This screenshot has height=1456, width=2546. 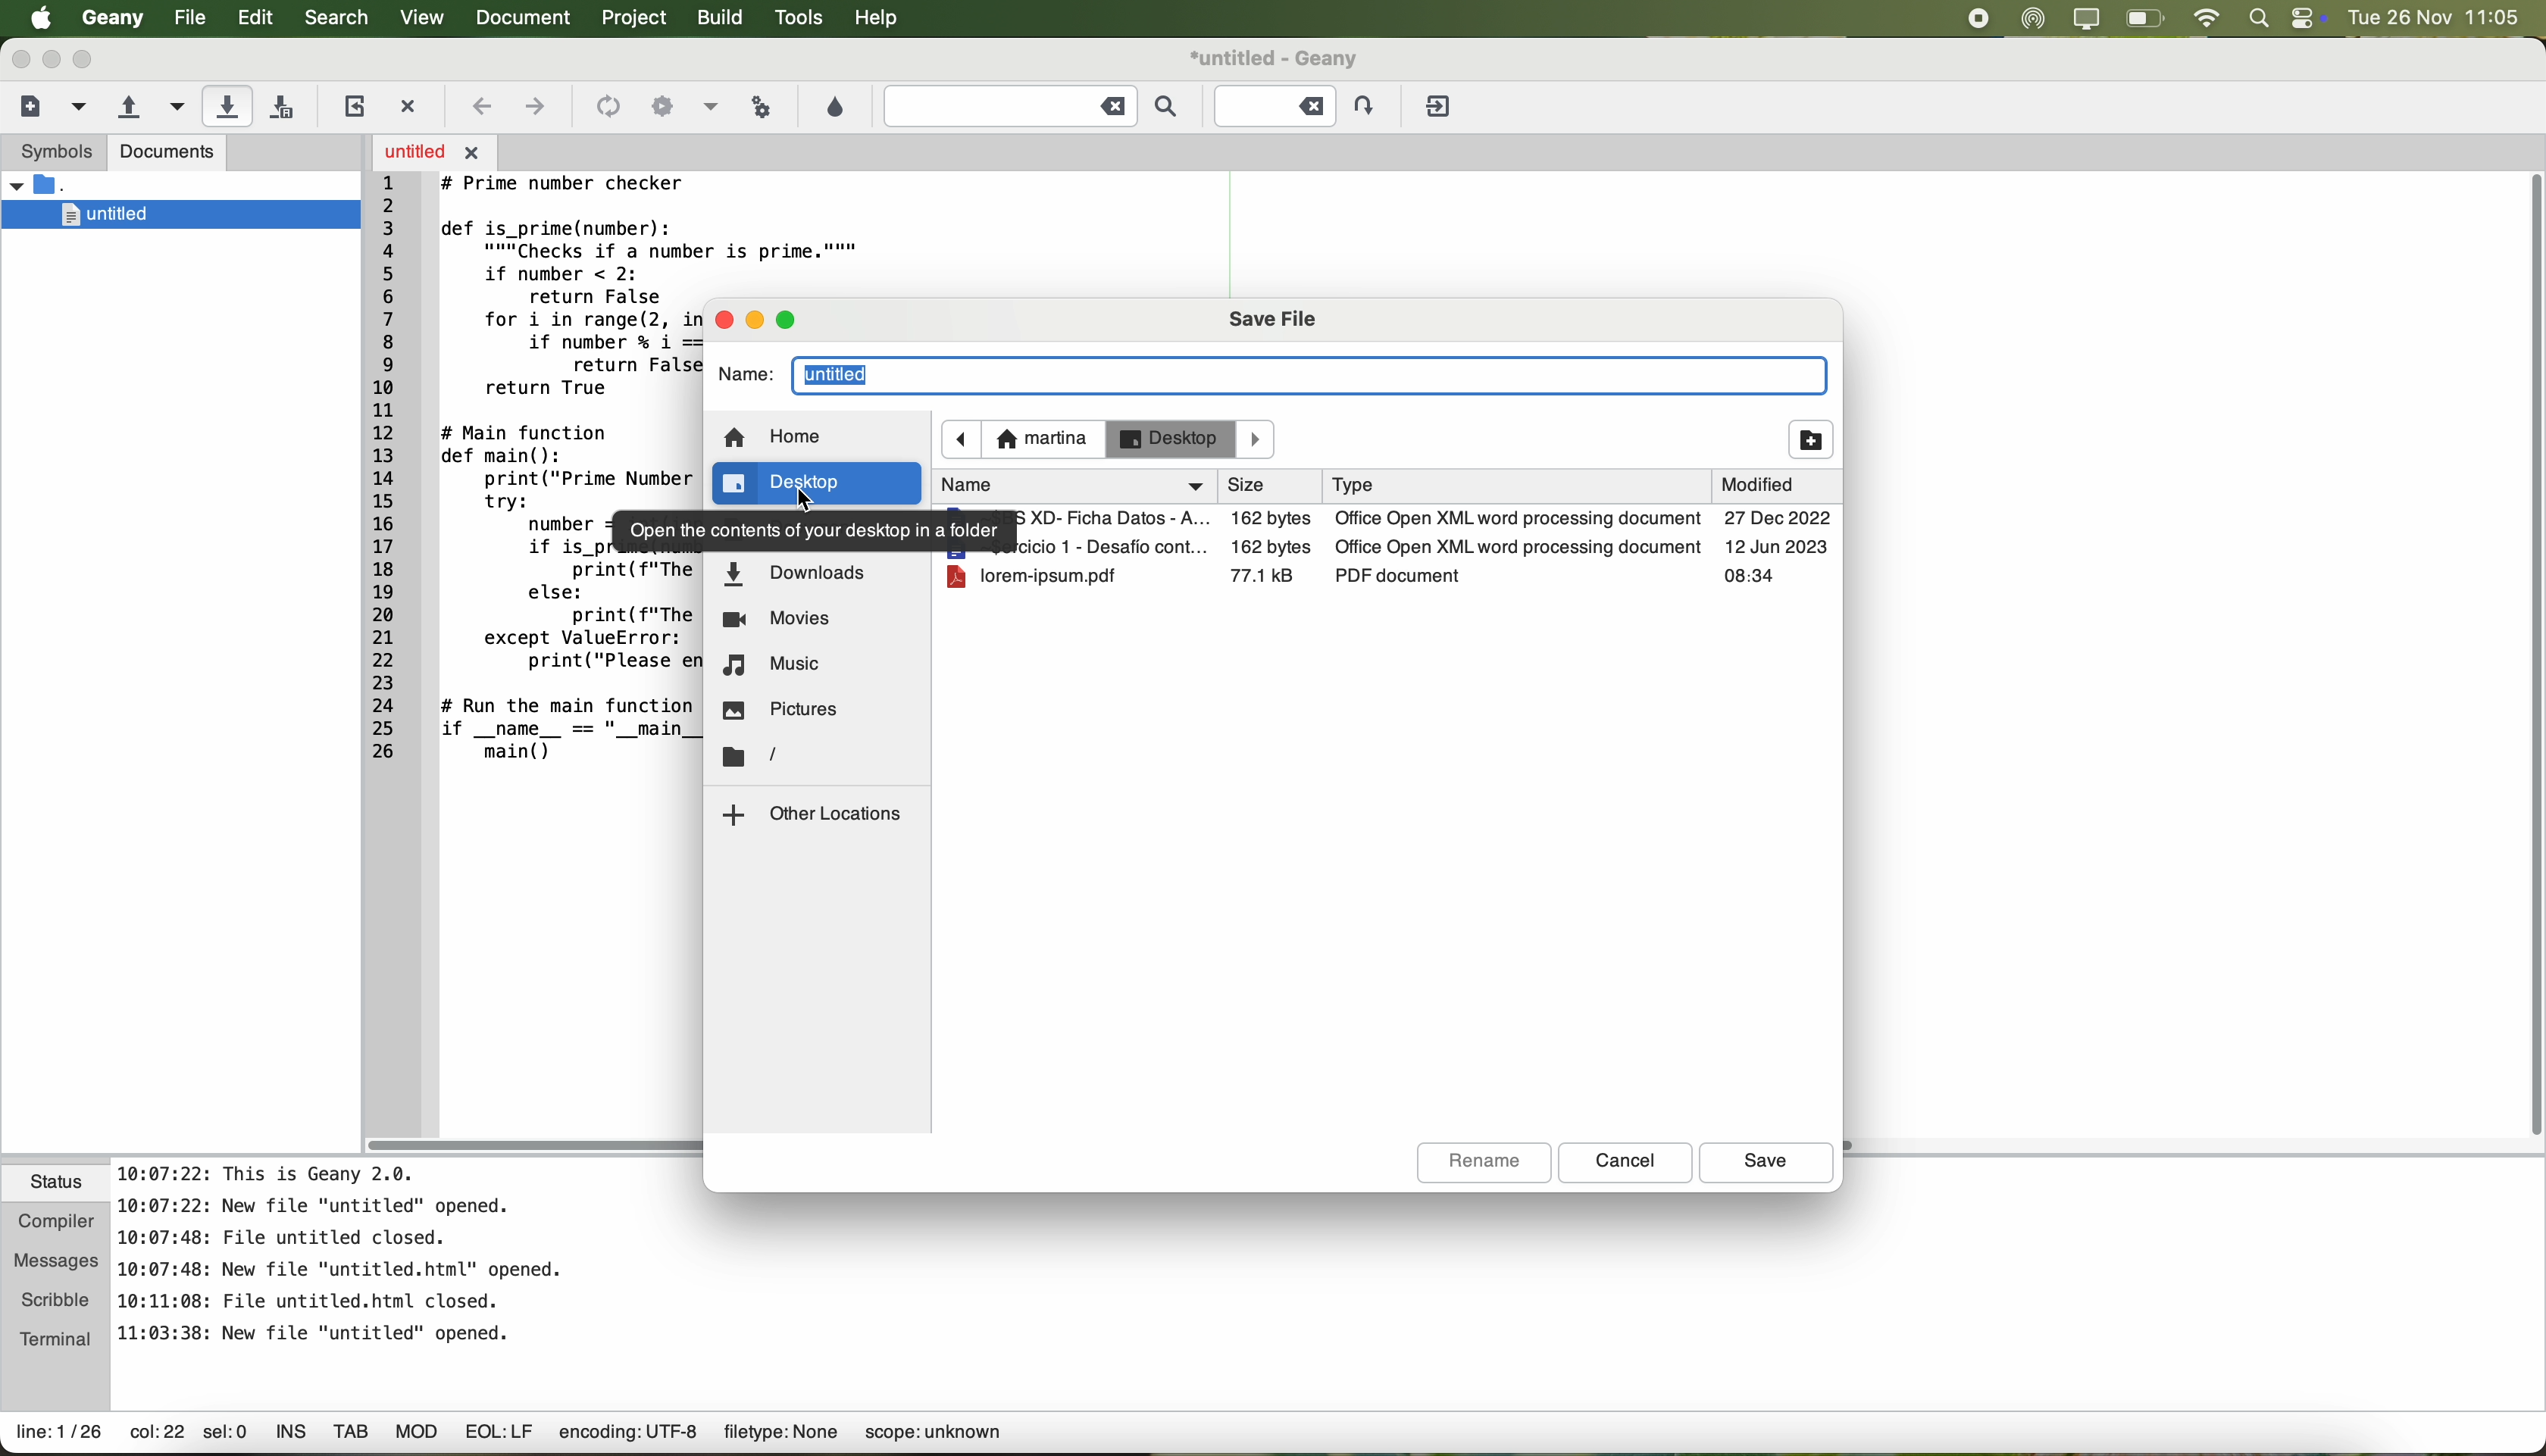 I want to click on navigate foward, so click(x=536, y=110).